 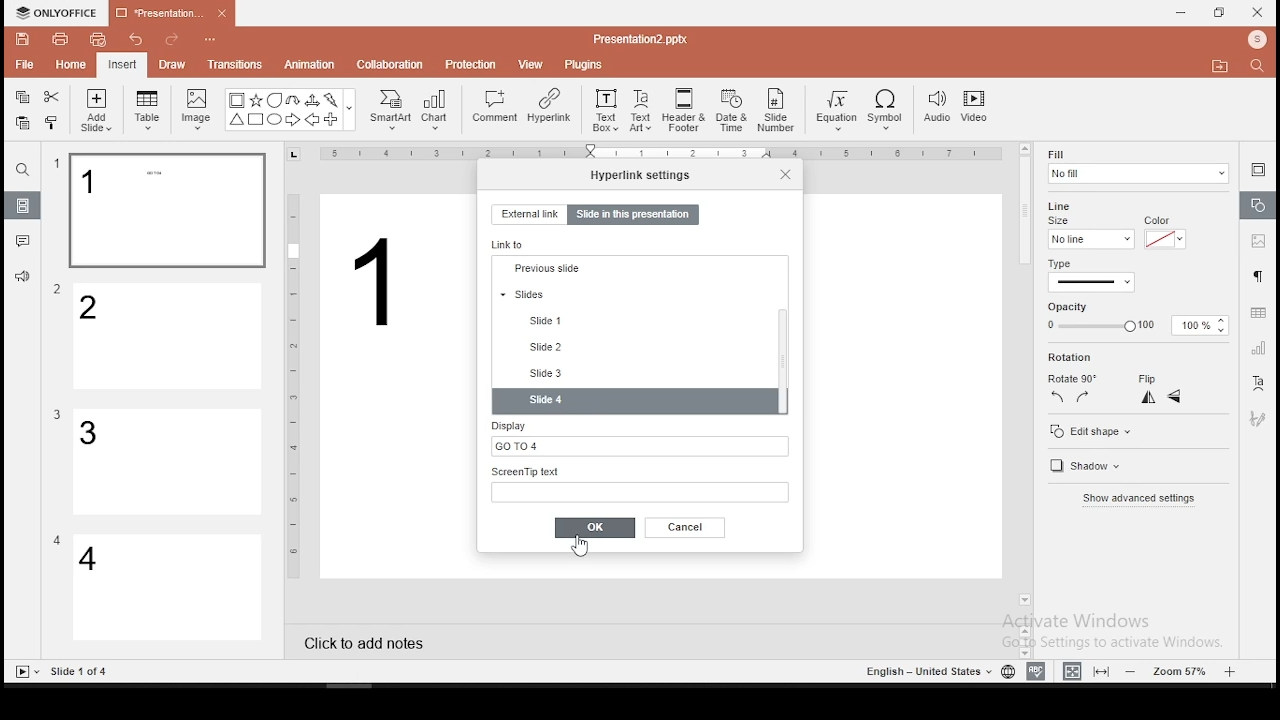 I want to click on clone formatting, so click(x=52, y=122).